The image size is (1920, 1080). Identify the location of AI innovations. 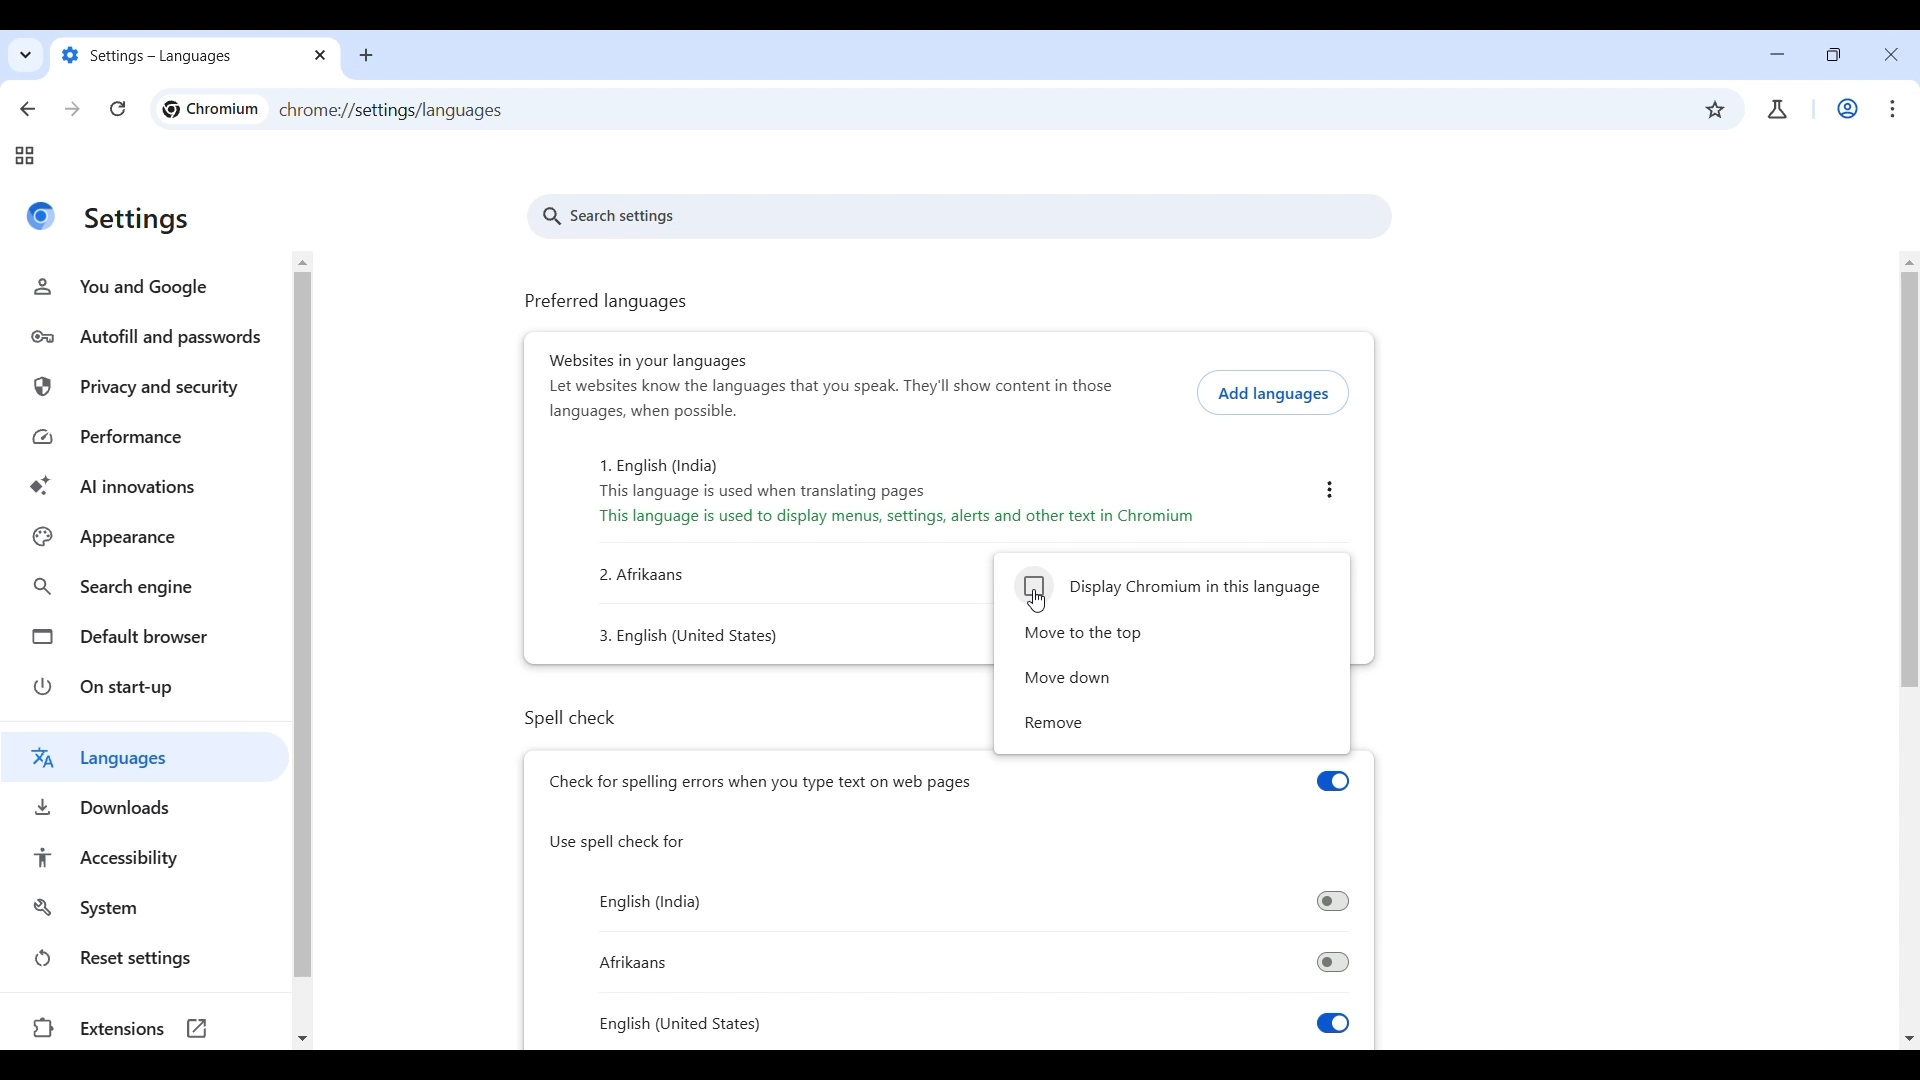
(150, 487).